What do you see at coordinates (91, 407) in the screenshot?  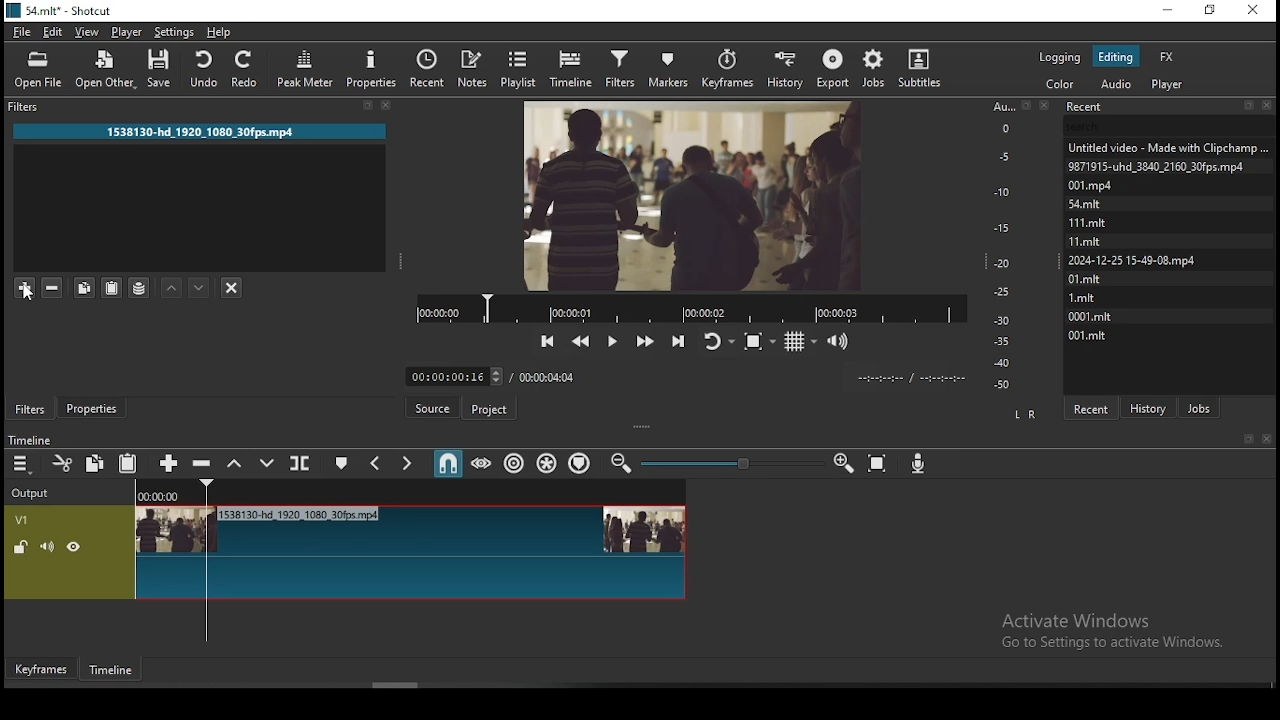 I see `properties` at bounding box center [91, 407].